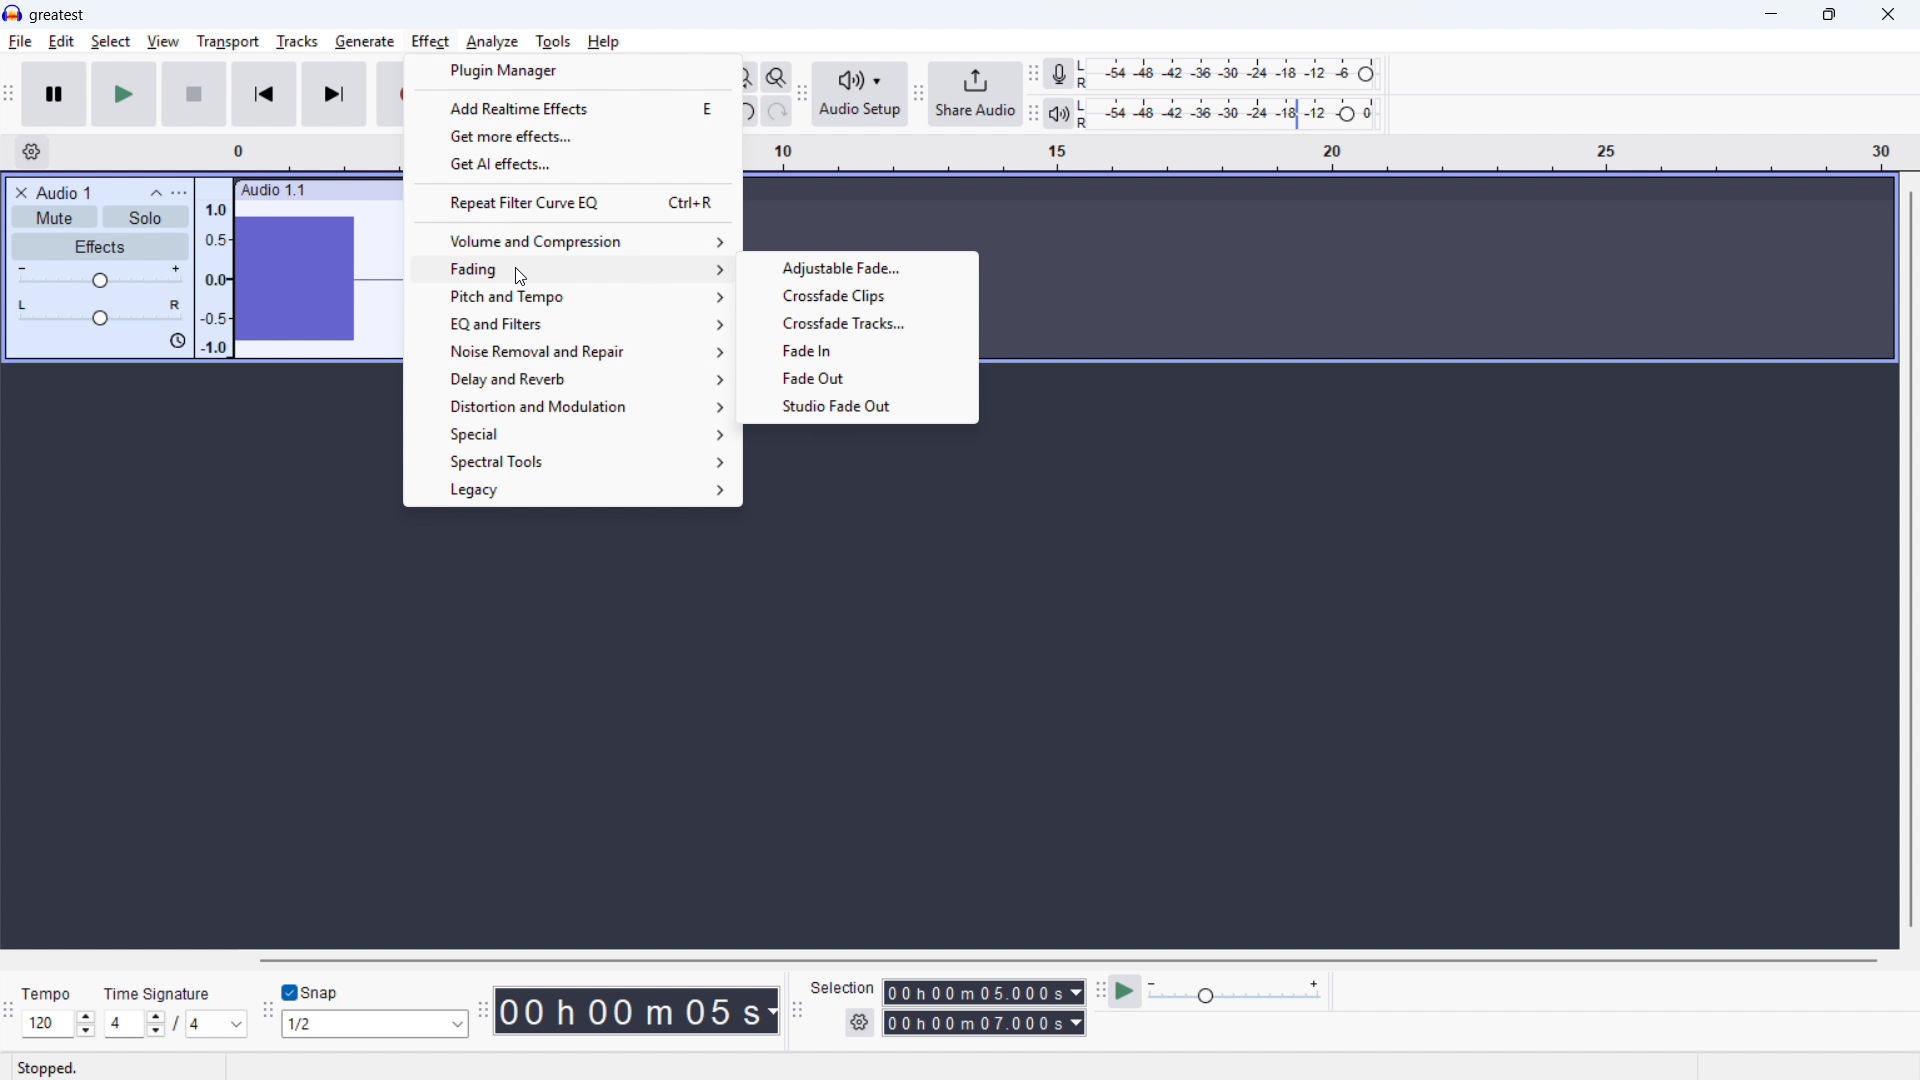 The width and height of the screenshot is (1920, 1080). Describe the element at coordinates (100, 278) in the screenshot. I see `Gain ` at that location.